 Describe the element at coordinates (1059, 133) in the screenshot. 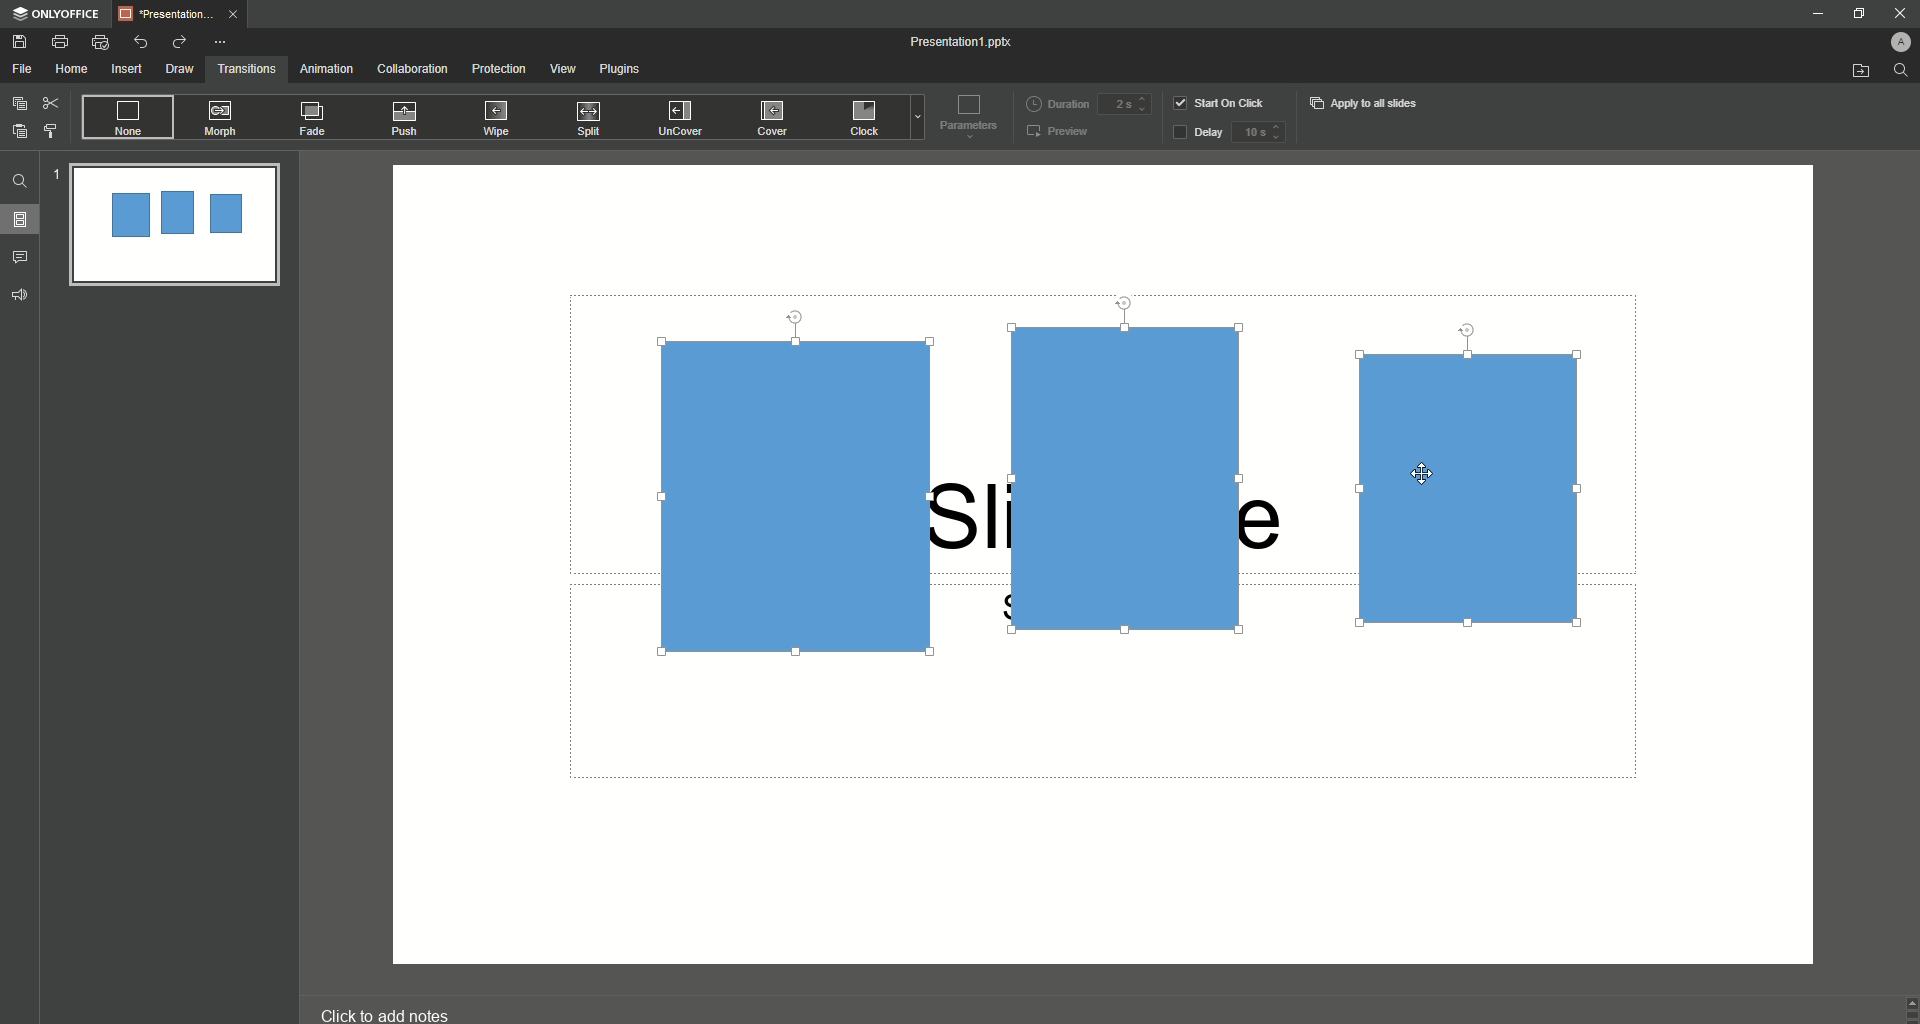

I see `Preview` at that location.